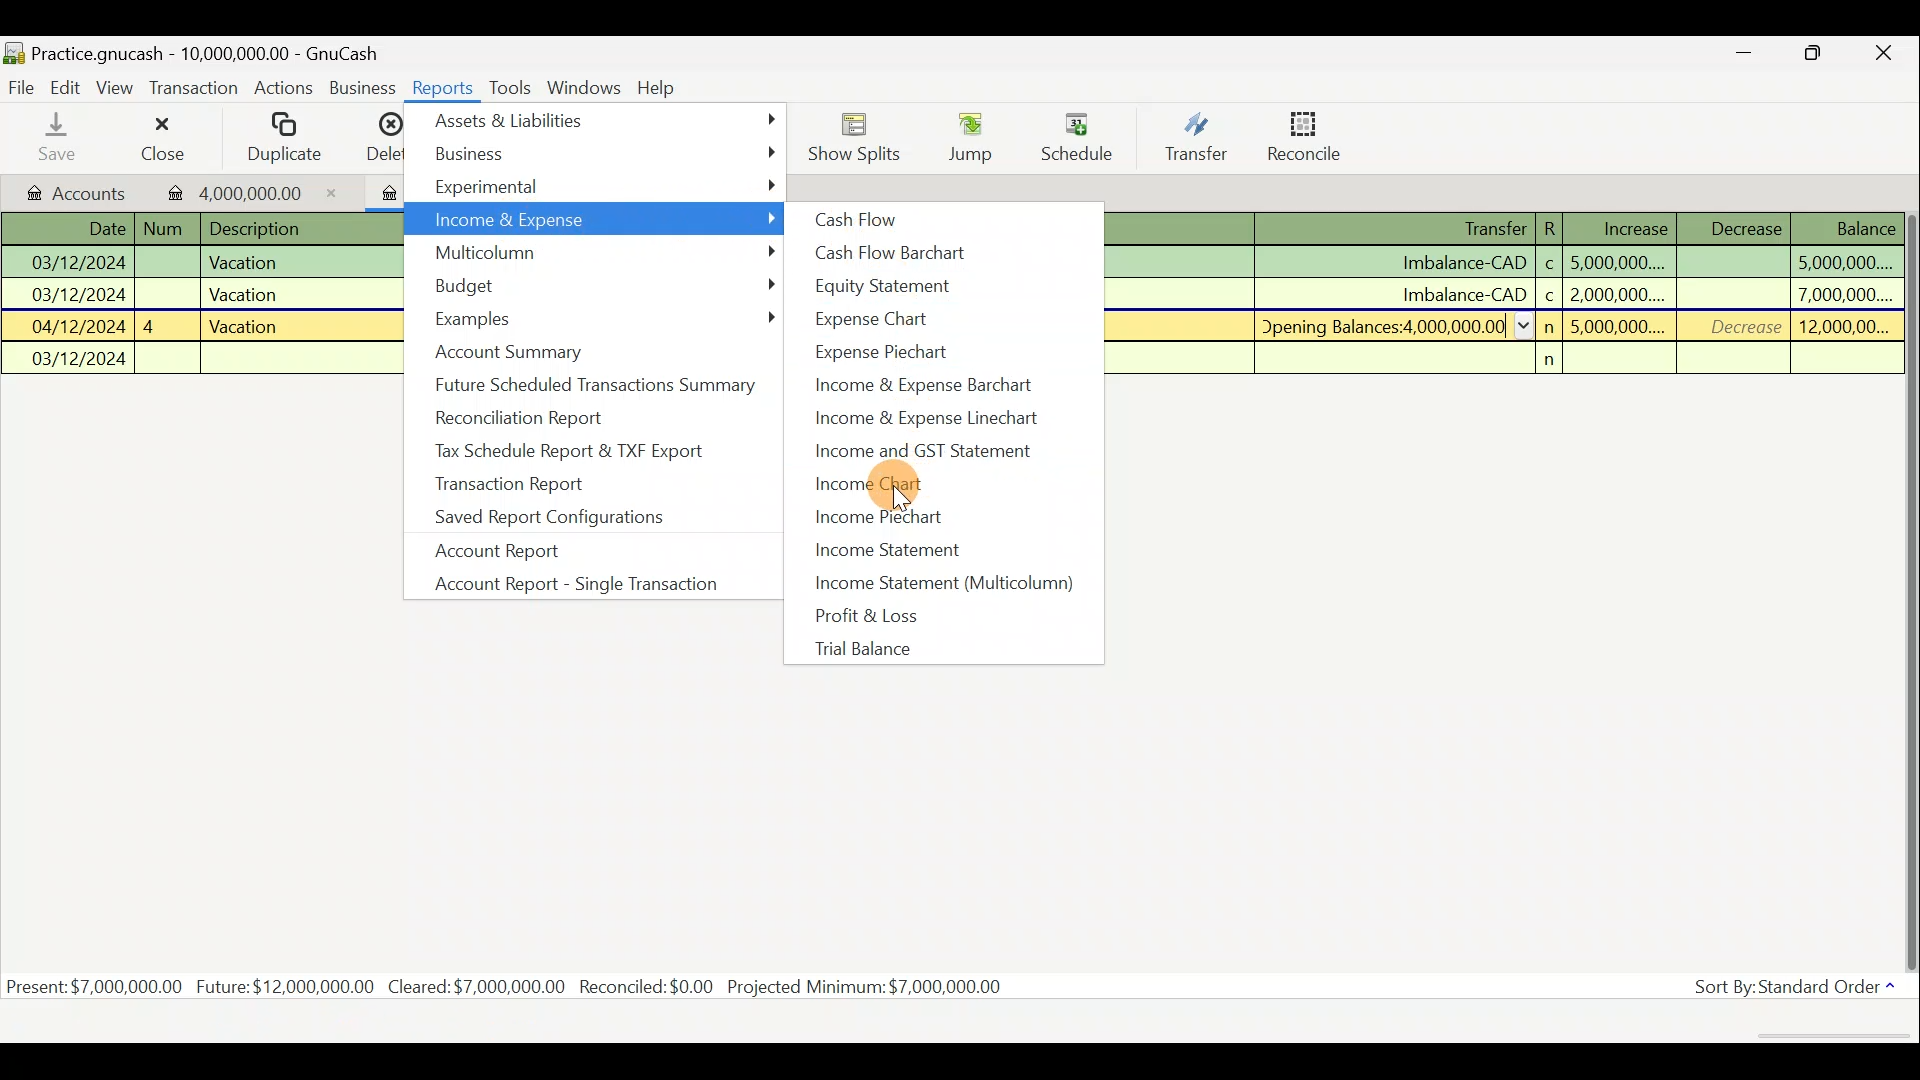 The width and height of the screenshot is (1920, 1080). I want to click on Multicolumn, so click(602, 249).